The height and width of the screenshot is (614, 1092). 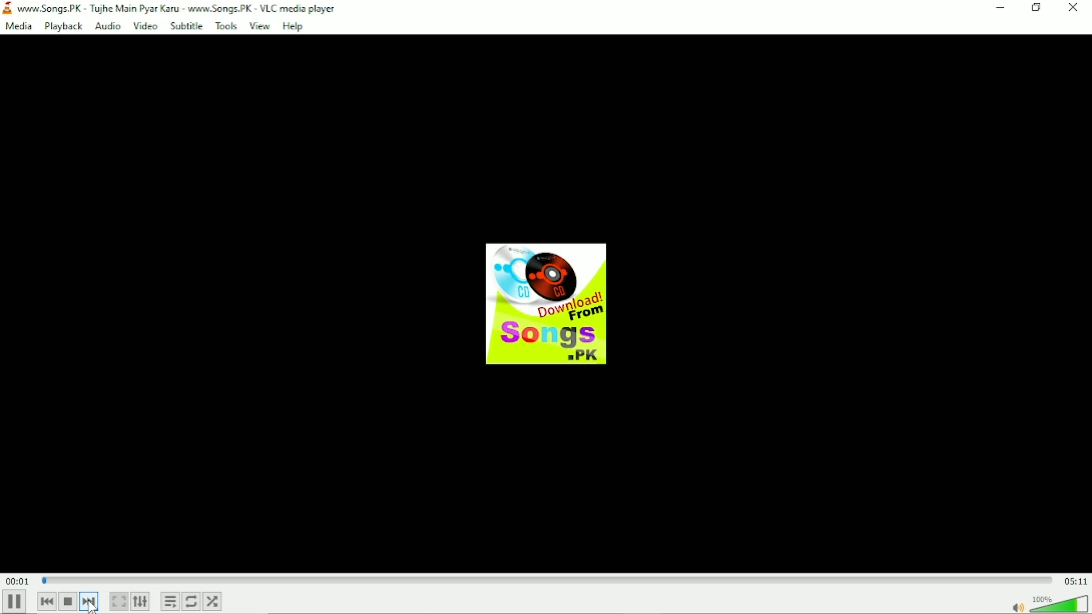 What do you see at coordinates (1048, 603) in the screenshot?
I see `Volume` at bounding box center [1048, 603].